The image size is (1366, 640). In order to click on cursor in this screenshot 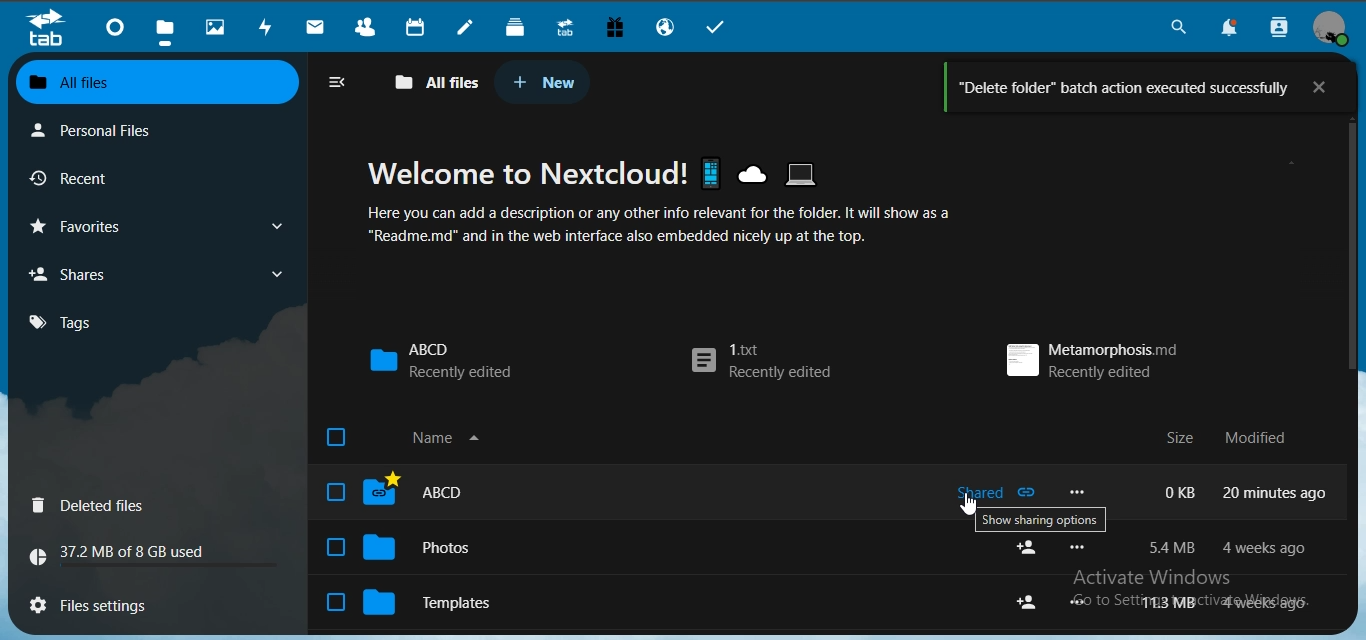, I will do `click(971, 506)`.